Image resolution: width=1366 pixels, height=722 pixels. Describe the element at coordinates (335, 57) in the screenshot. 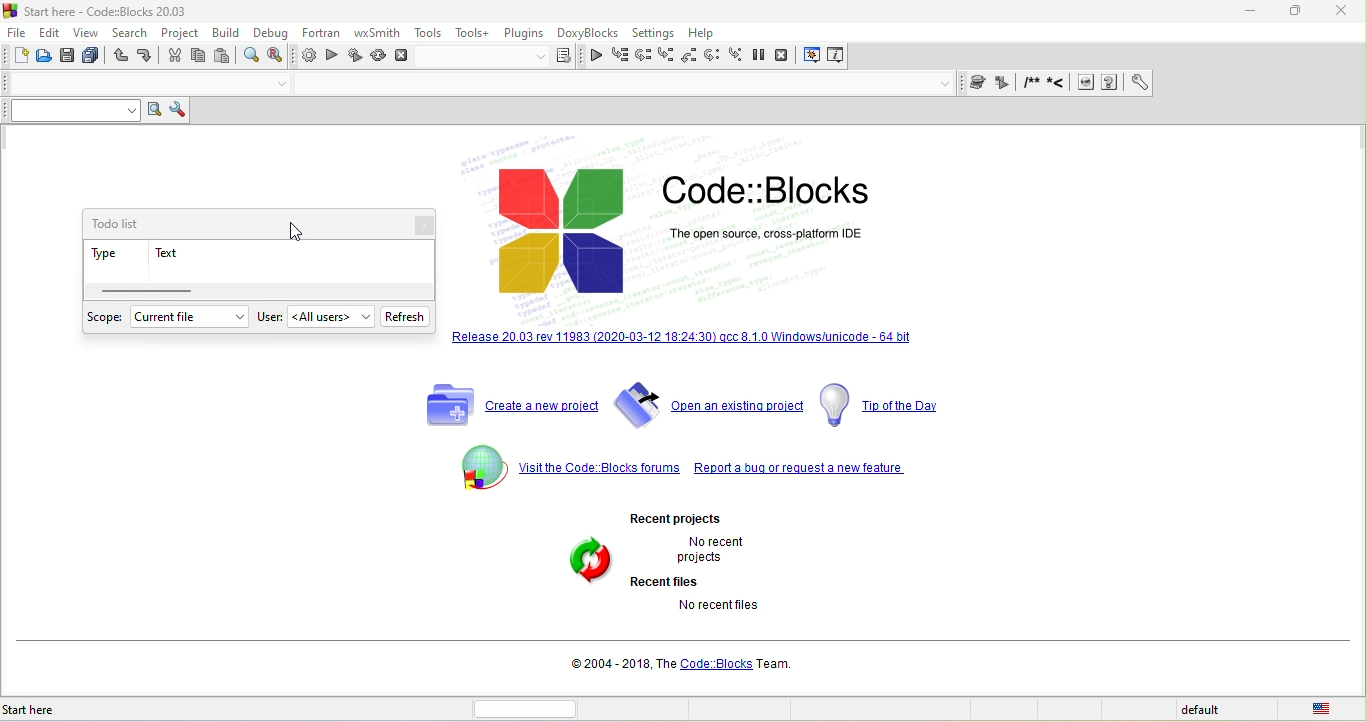

I see `run ` at that location.